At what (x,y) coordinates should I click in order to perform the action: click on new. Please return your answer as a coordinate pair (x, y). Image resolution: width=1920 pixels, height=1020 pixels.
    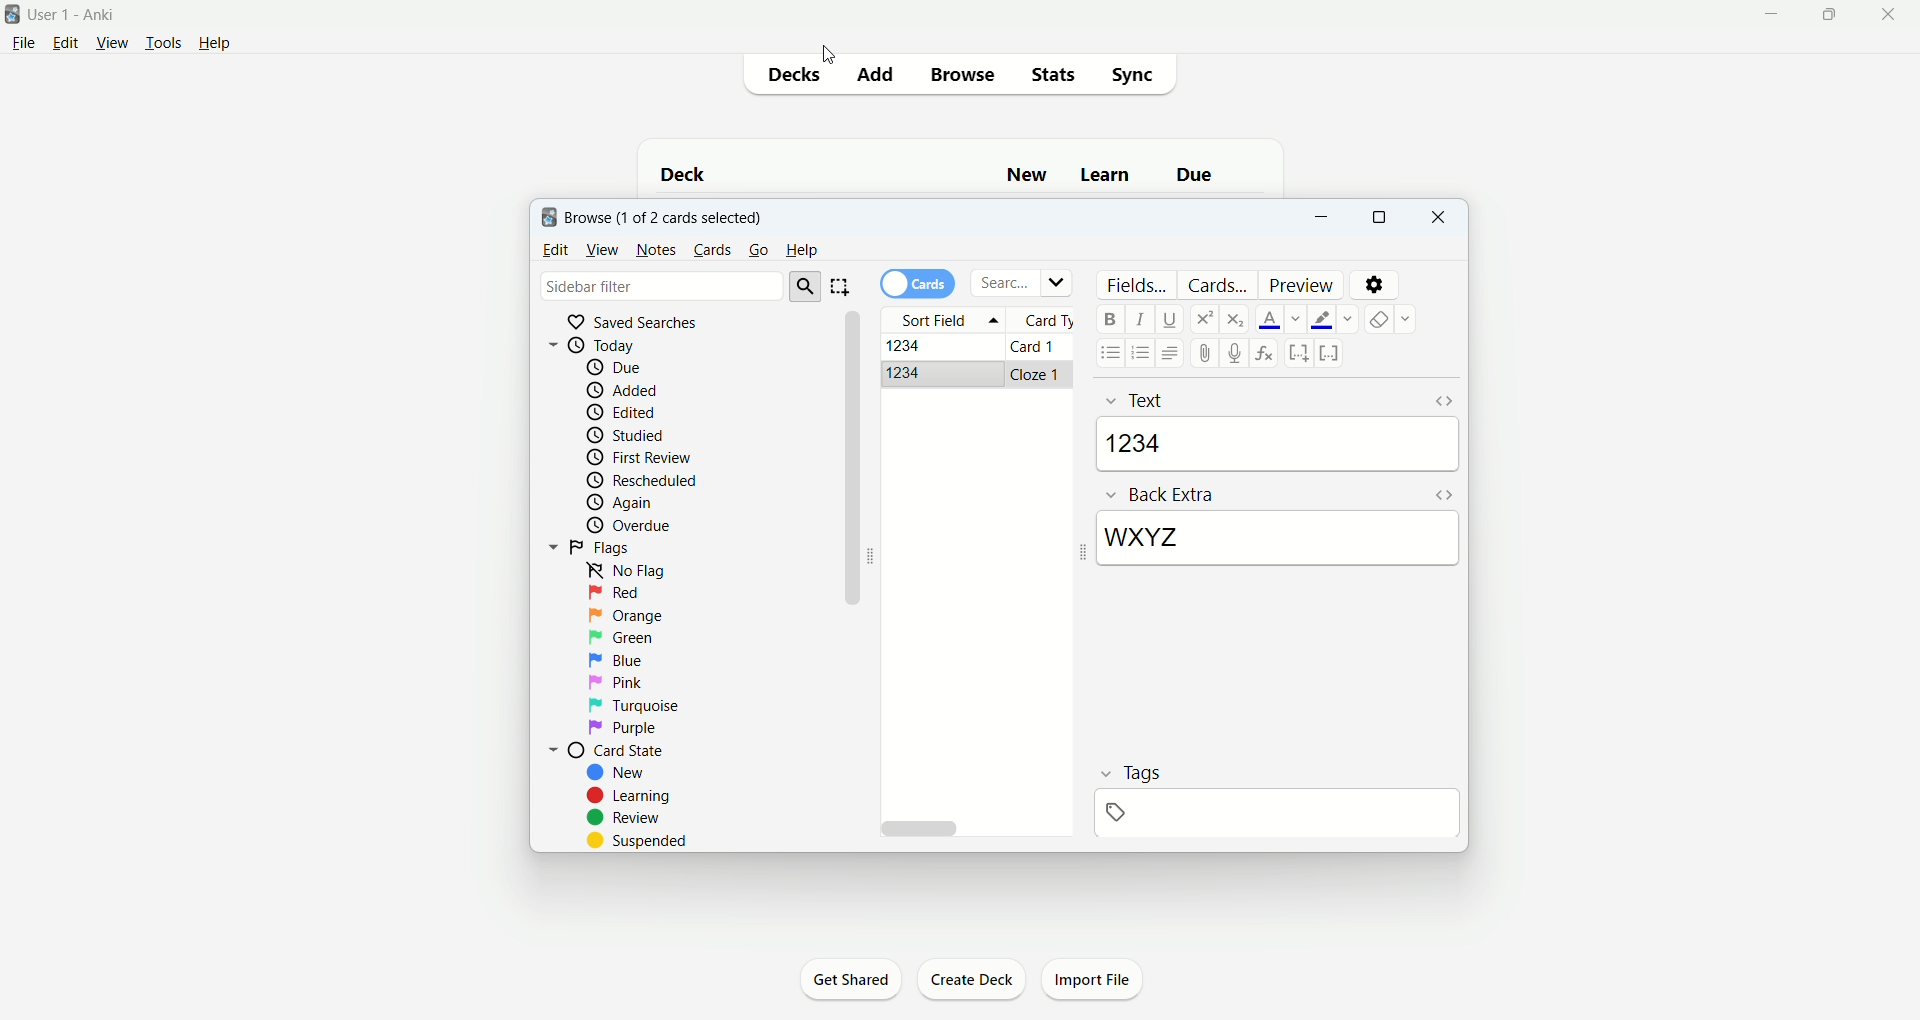
    Looking at the image, I should click on (621, 772).